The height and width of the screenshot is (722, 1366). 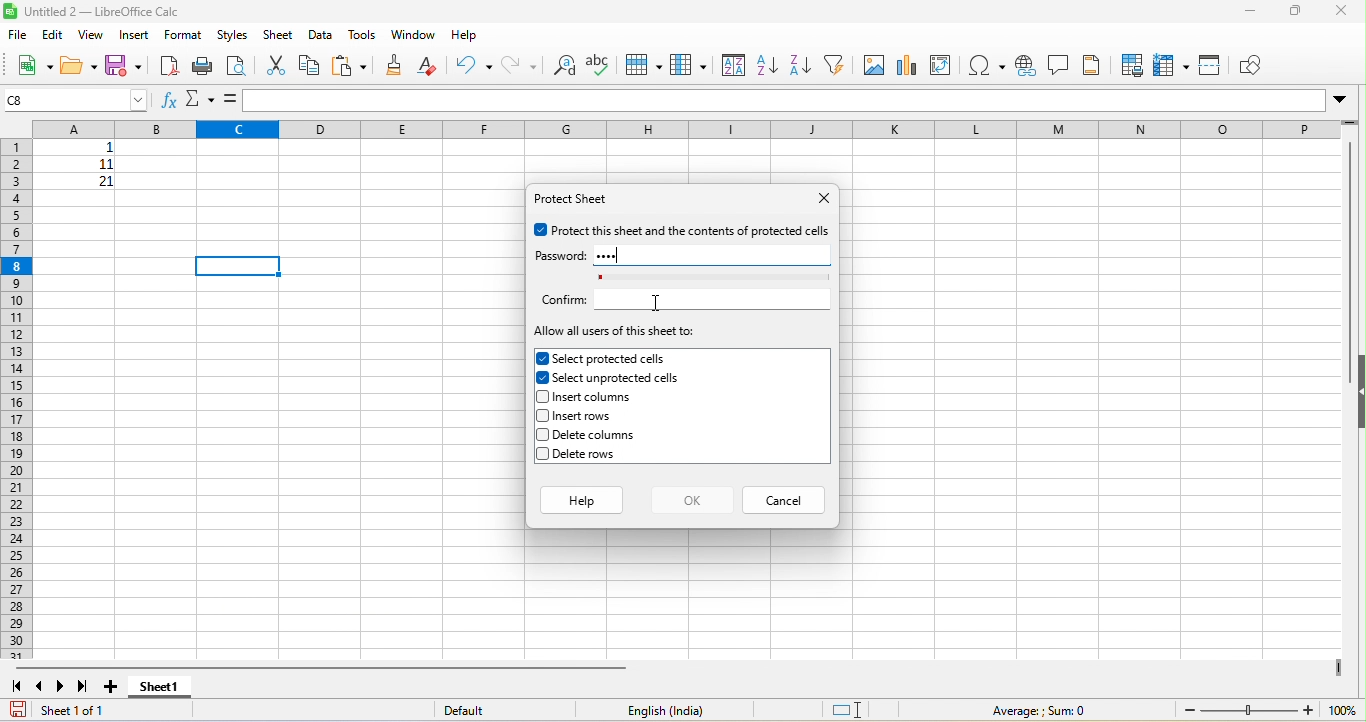 I want to click on english, so click(x=678, y=710).